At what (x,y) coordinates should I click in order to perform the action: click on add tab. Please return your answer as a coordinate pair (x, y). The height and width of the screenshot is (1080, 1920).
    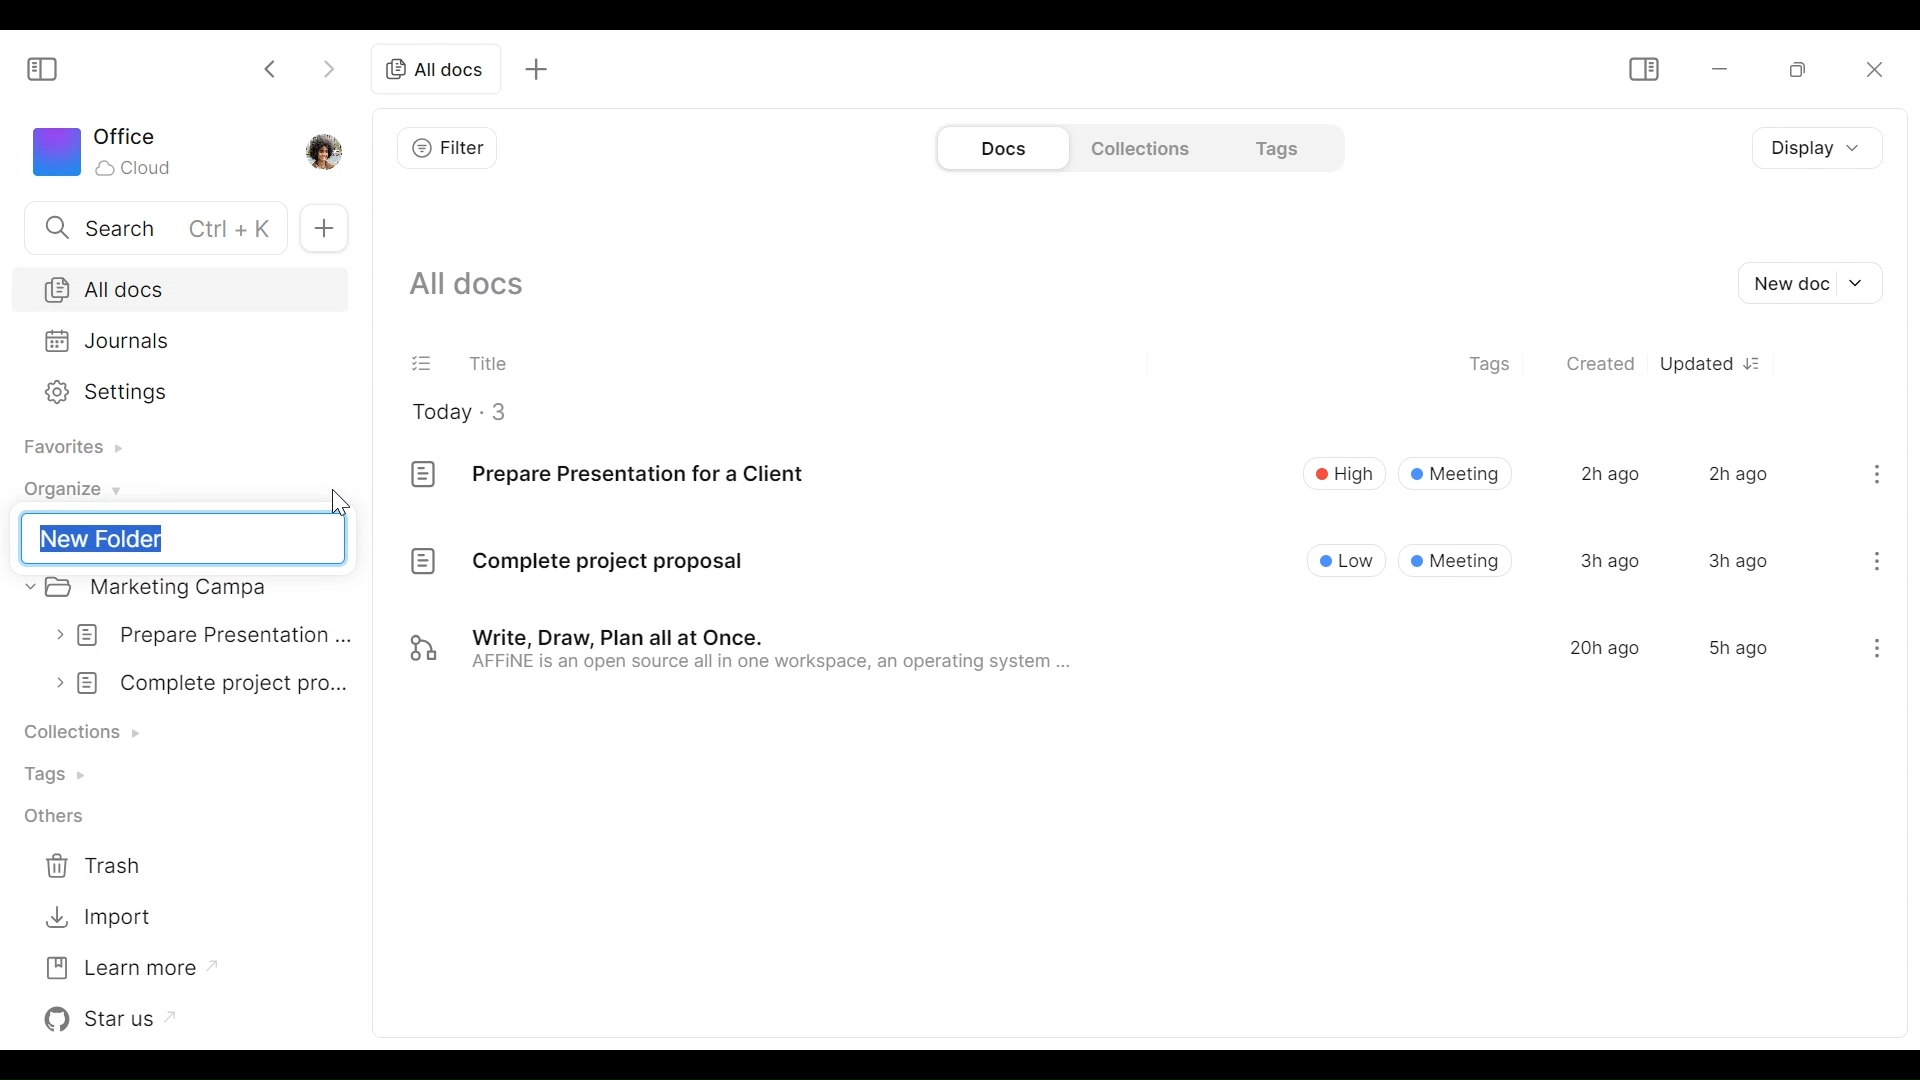
    Looking at the image, I should click on (543, 68).